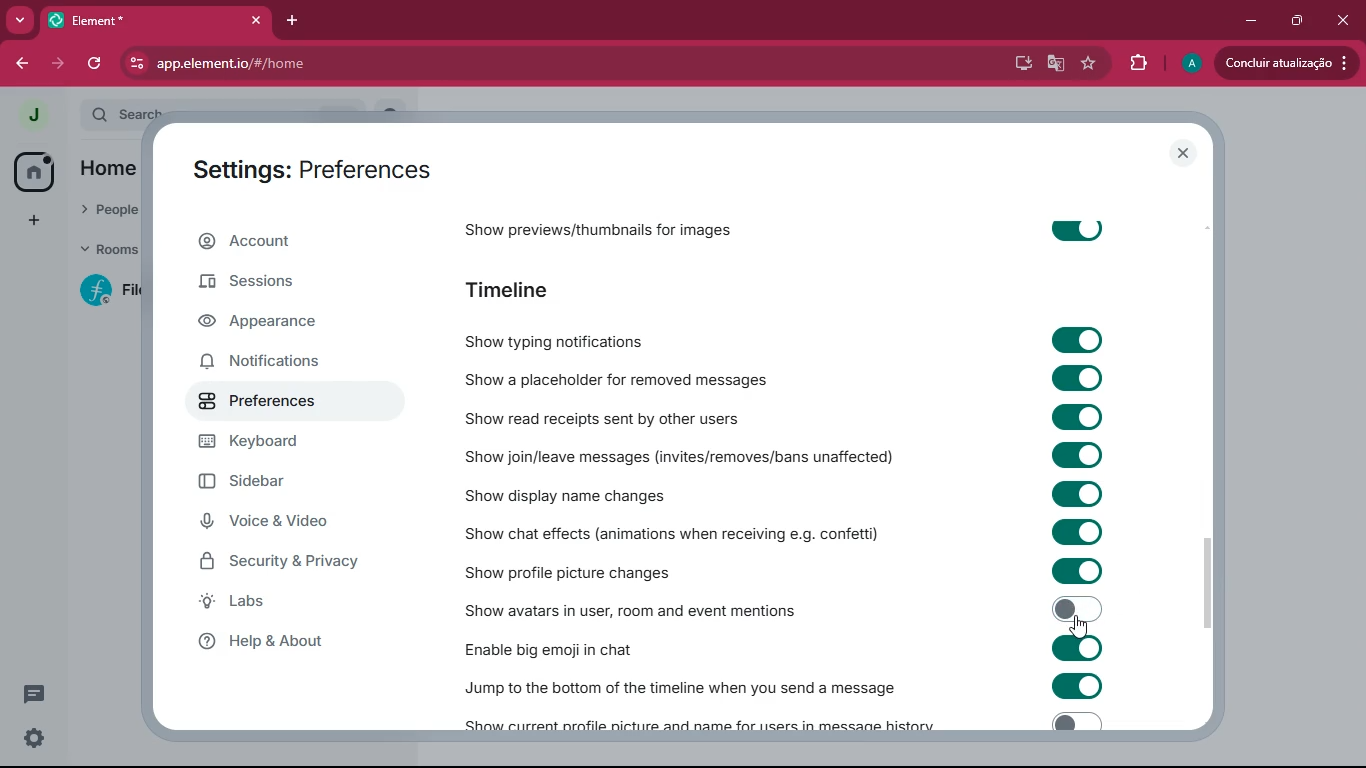 This screenshot has height=768, width=1366. What do you see at coordinates (1077, 646) in the screenshot?
I see `toggle on ` at bounding box center [1077, 646].